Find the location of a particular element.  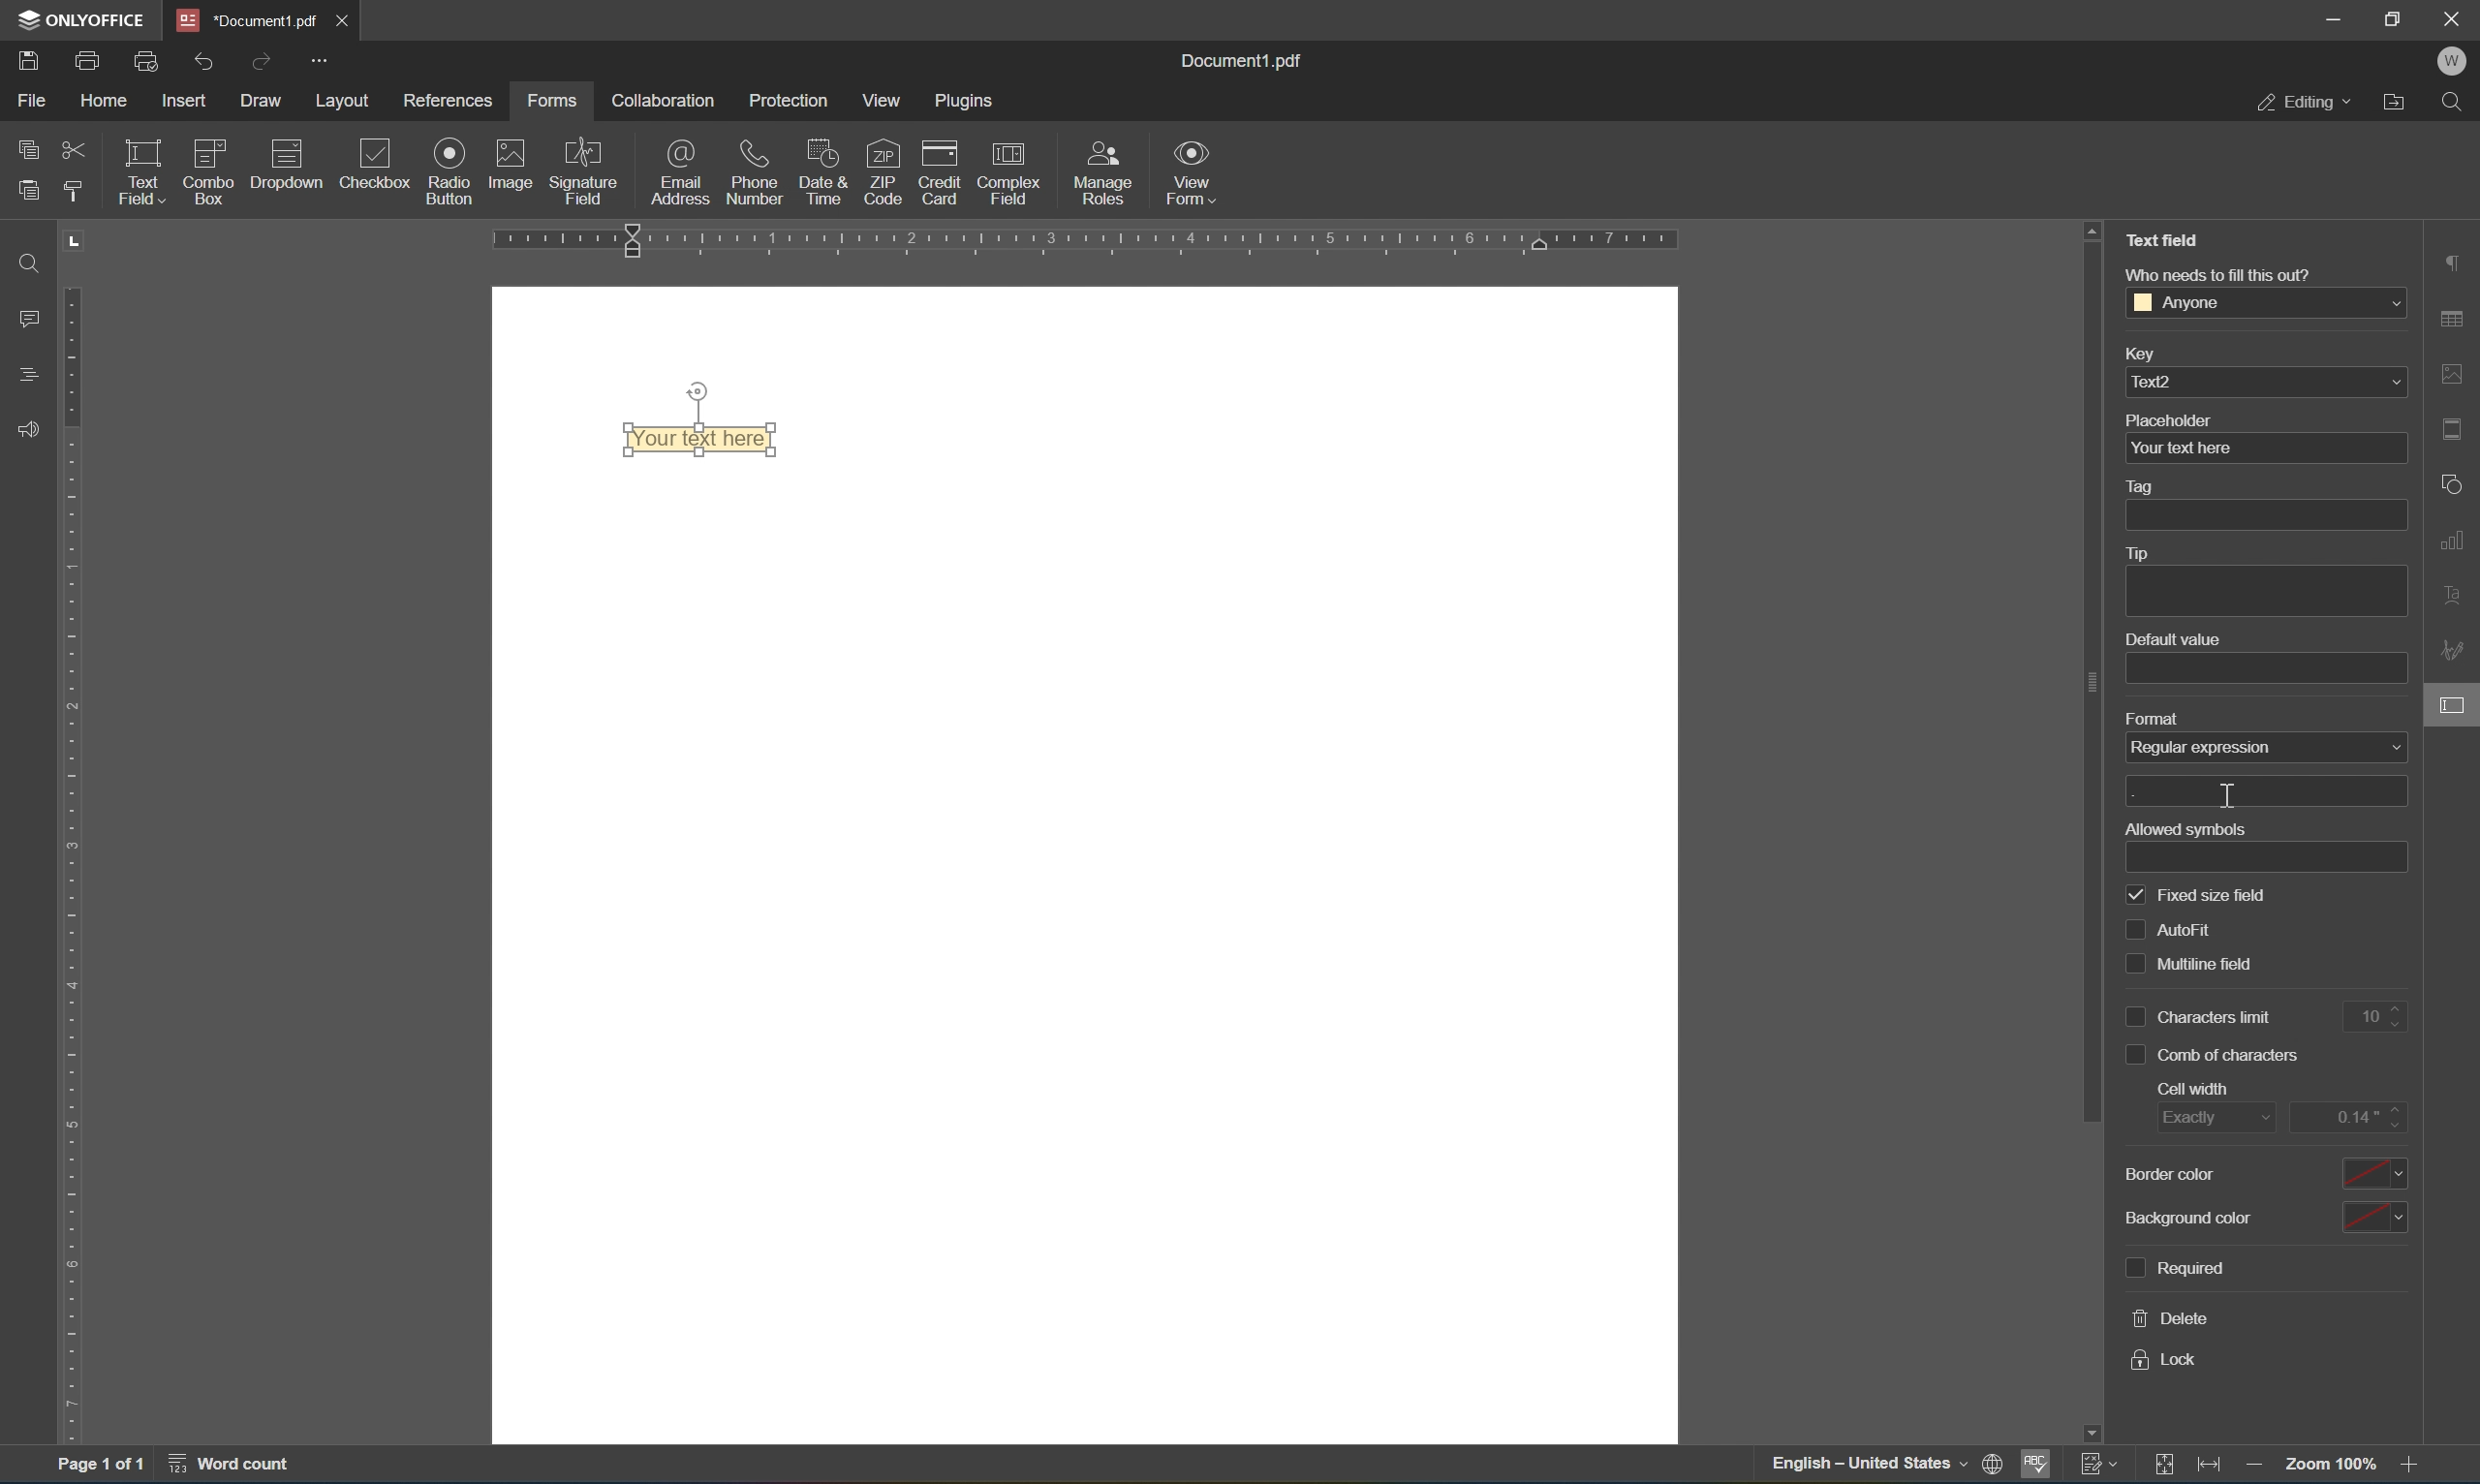

find is located at coordinates (2455, 103).